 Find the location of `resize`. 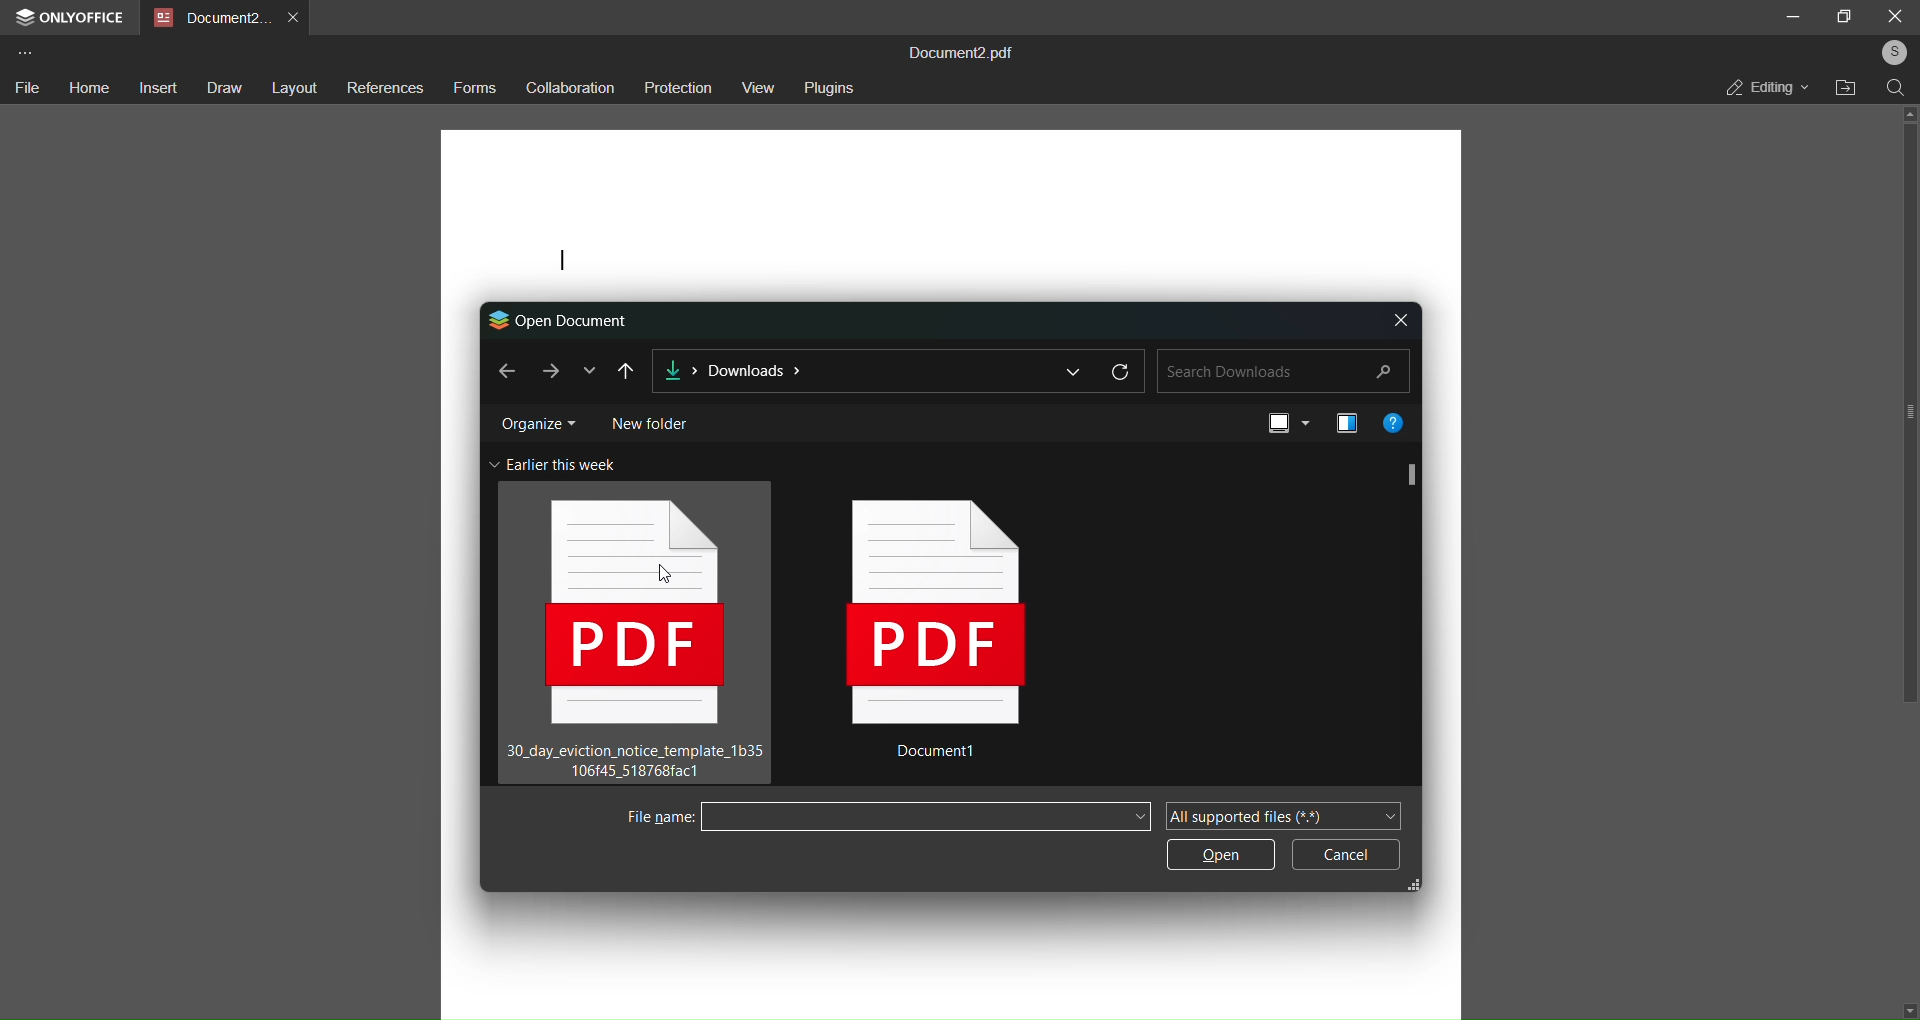

resize is located at coordinates (1423, 883).